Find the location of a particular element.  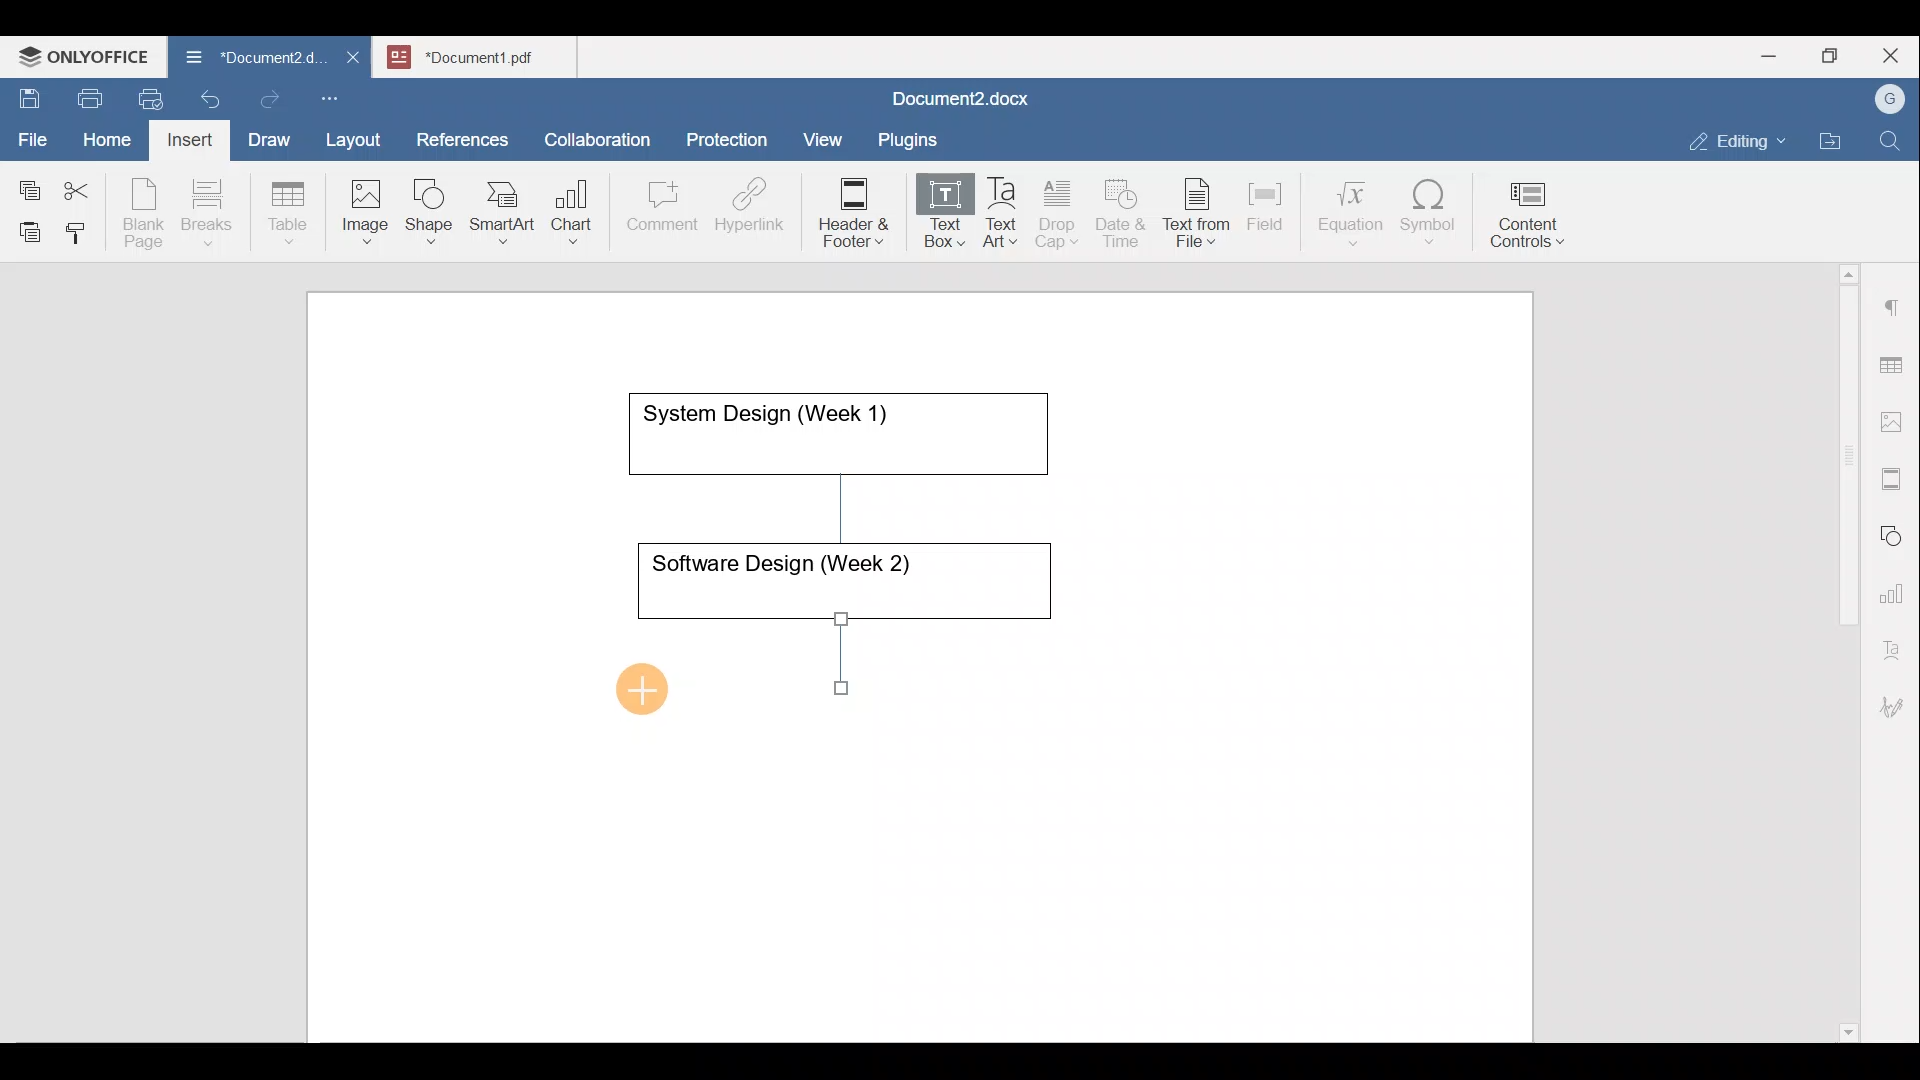

Image settings is located at coordinates (1895, 420).